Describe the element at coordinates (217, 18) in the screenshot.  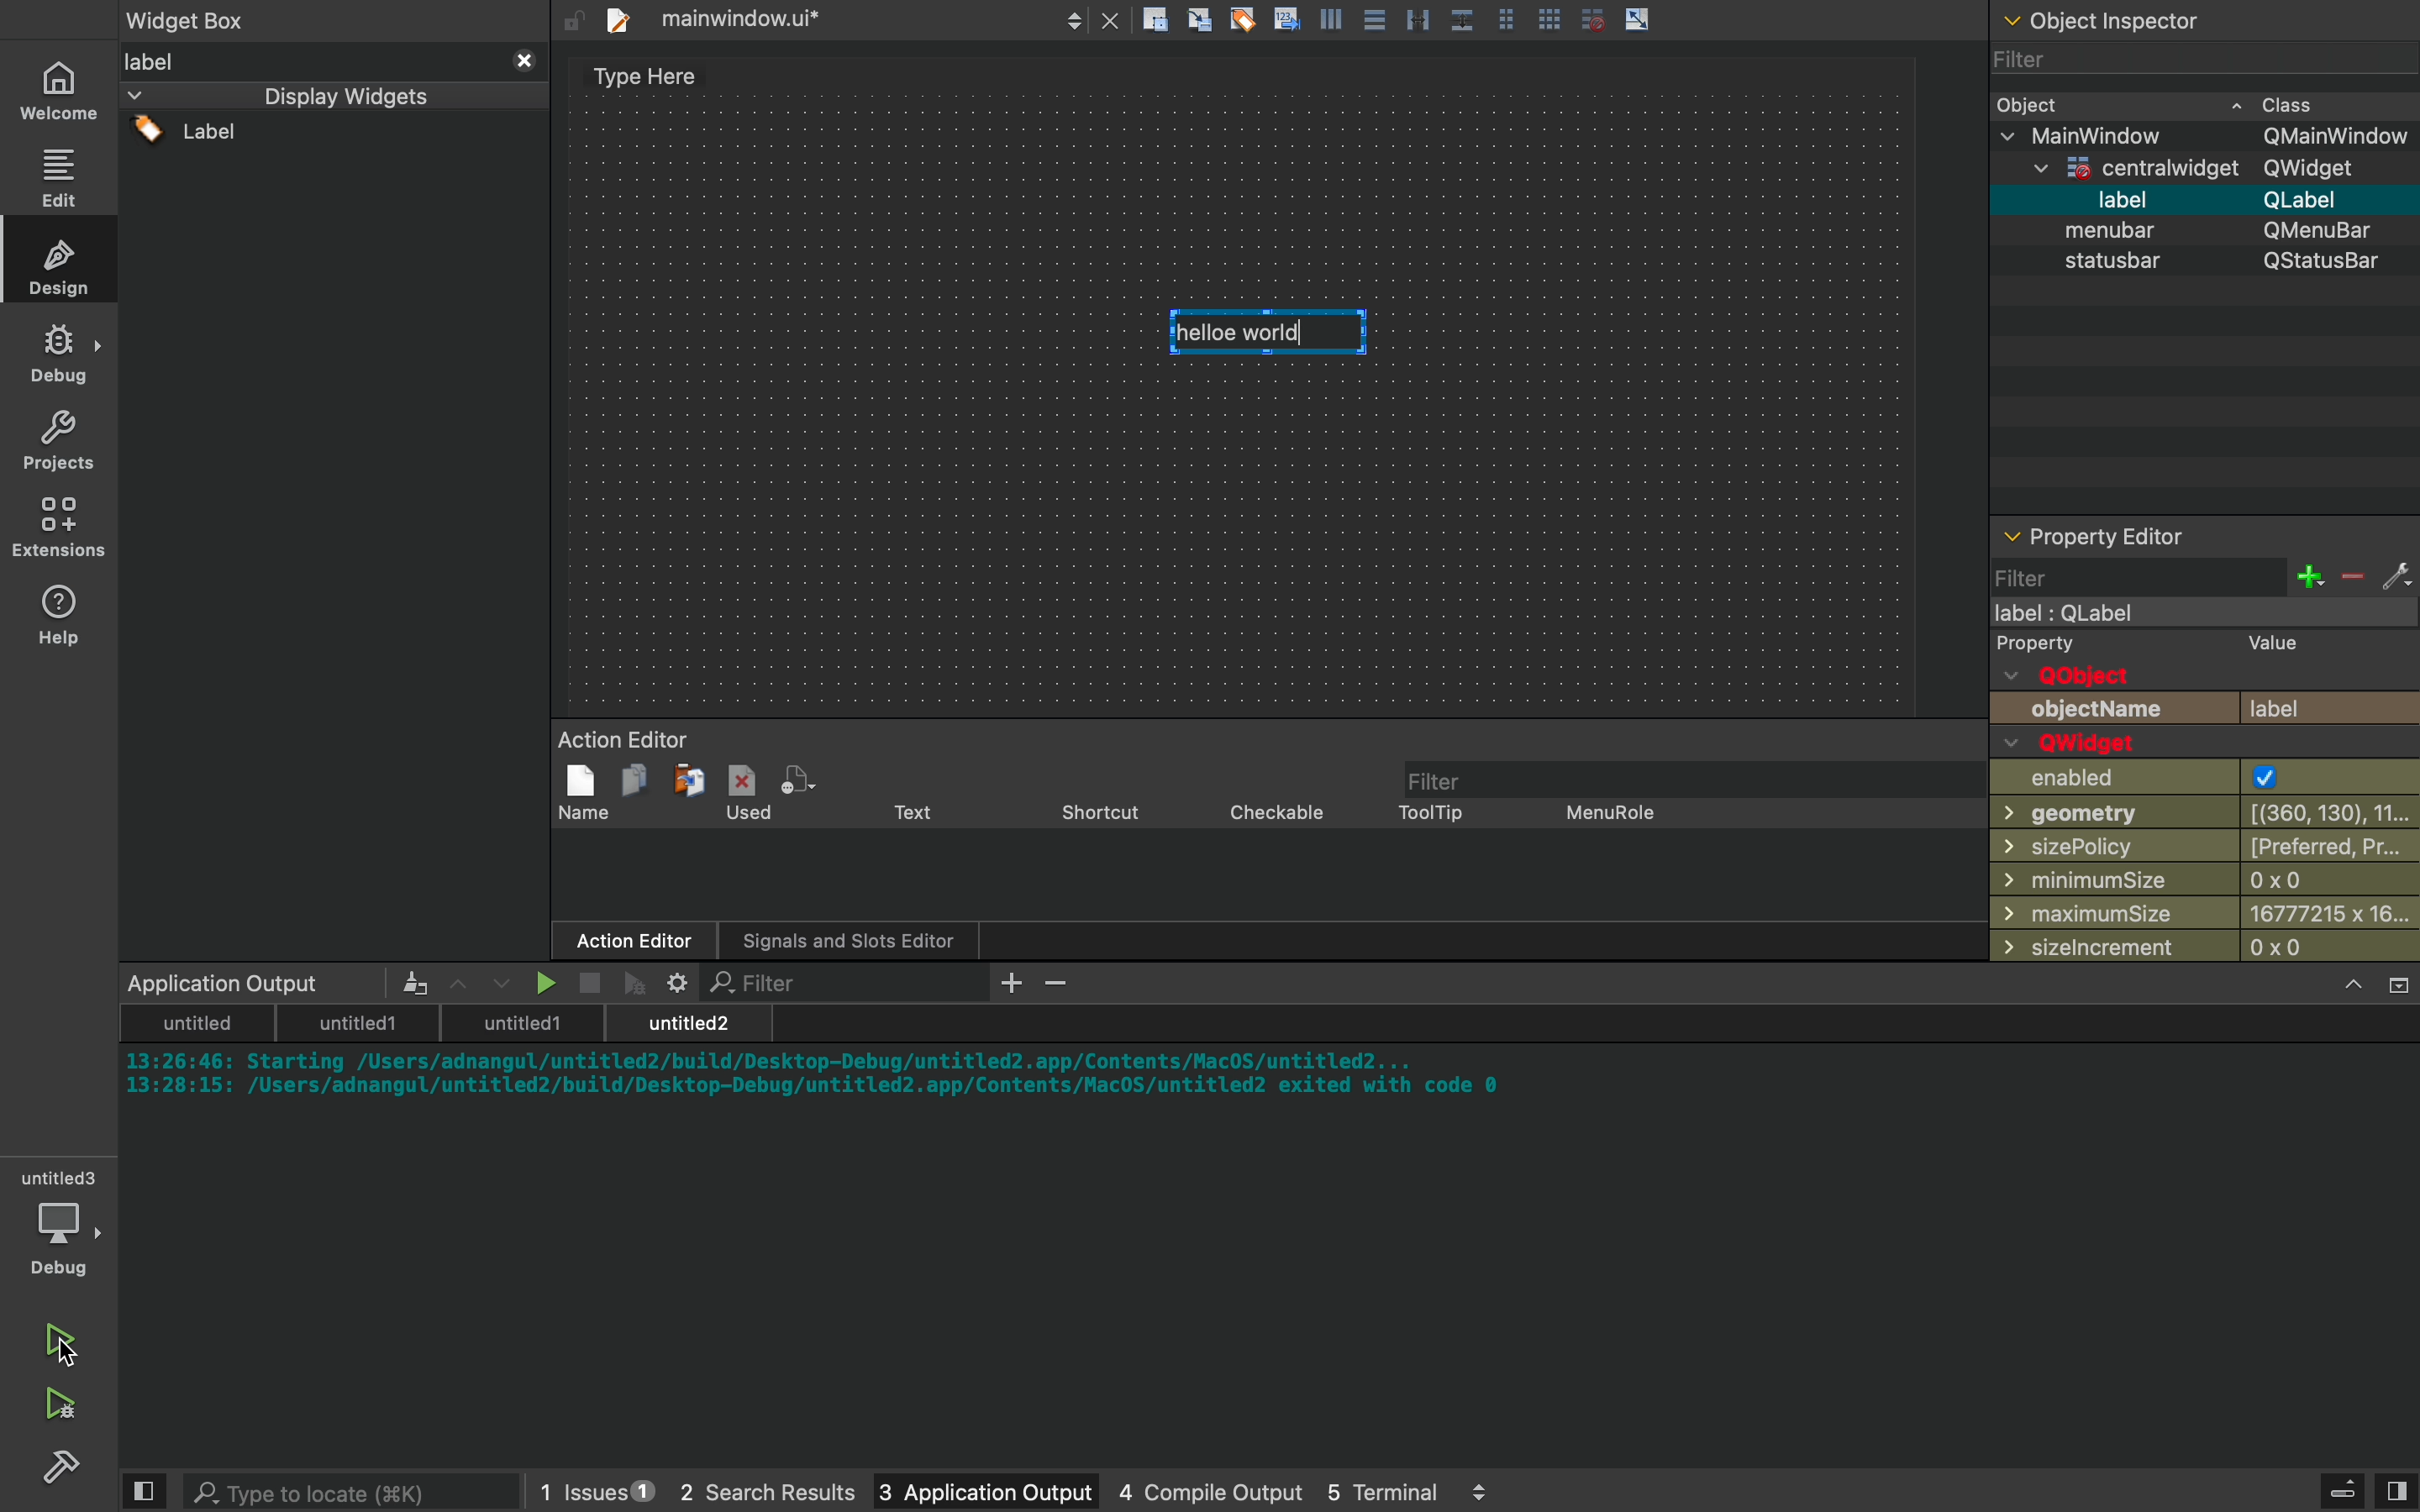
I see `widget box` at that location.